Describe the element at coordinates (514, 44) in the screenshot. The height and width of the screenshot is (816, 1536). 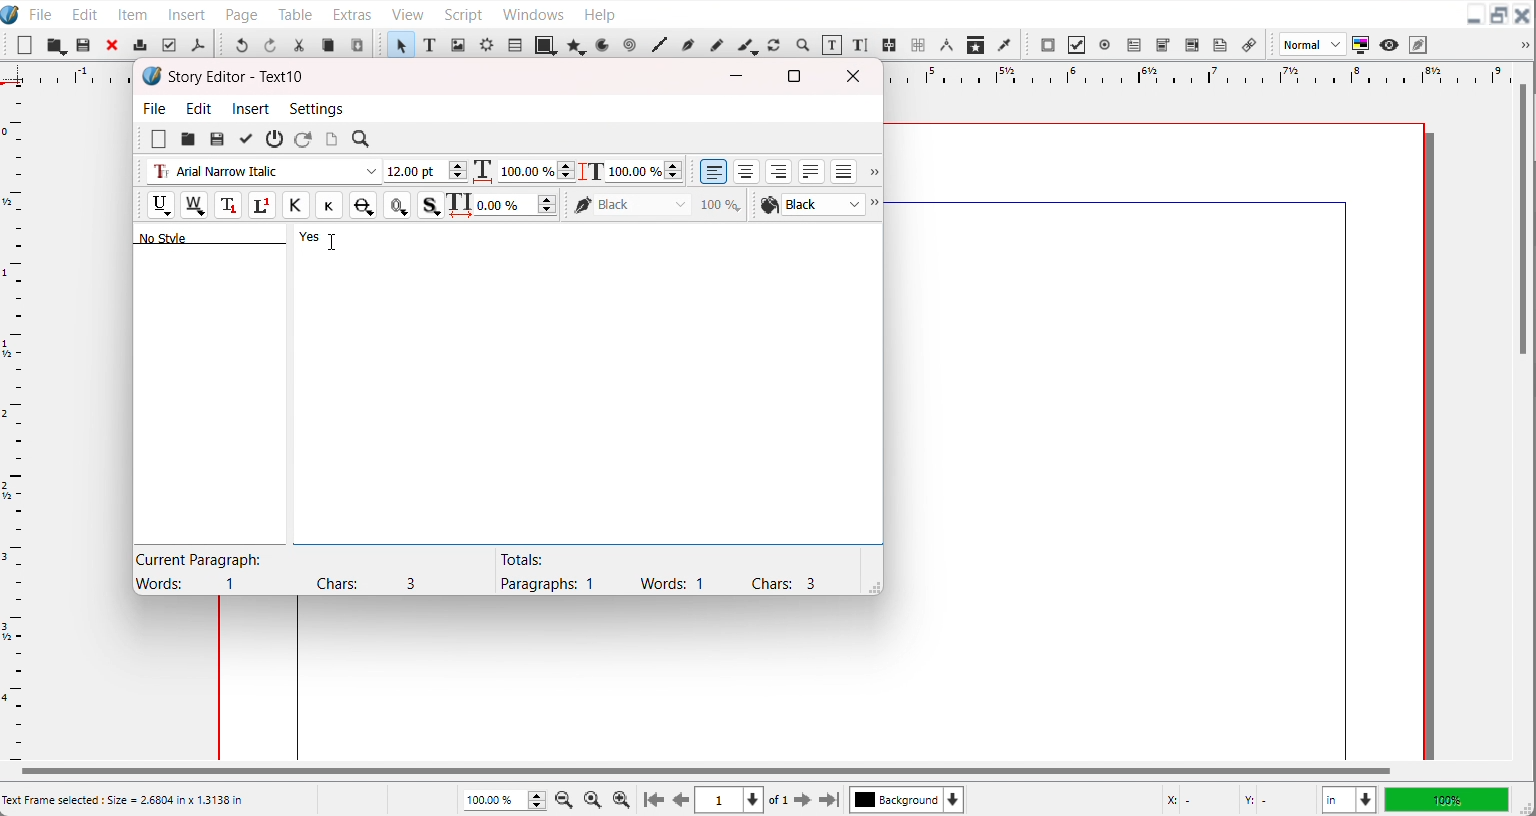
I see `Table` at that location.